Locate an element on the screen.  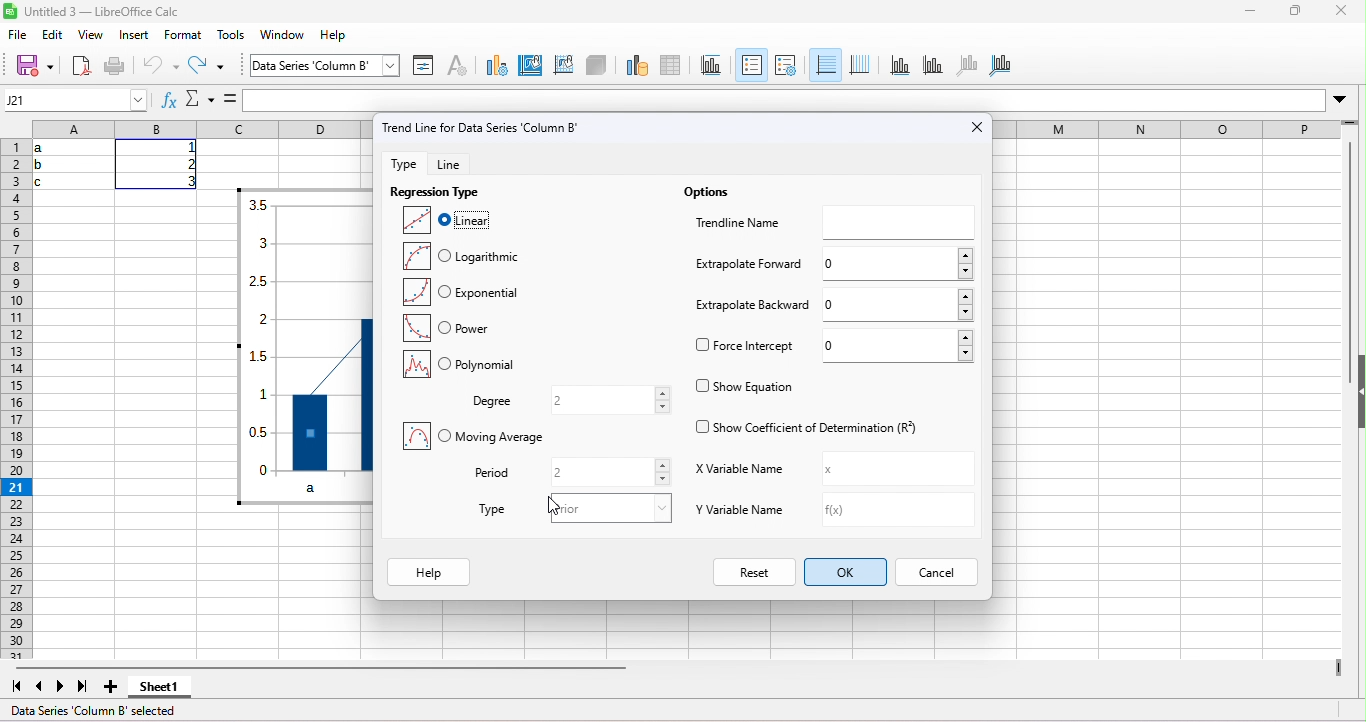
cancel is located at coordinates (948, 573).